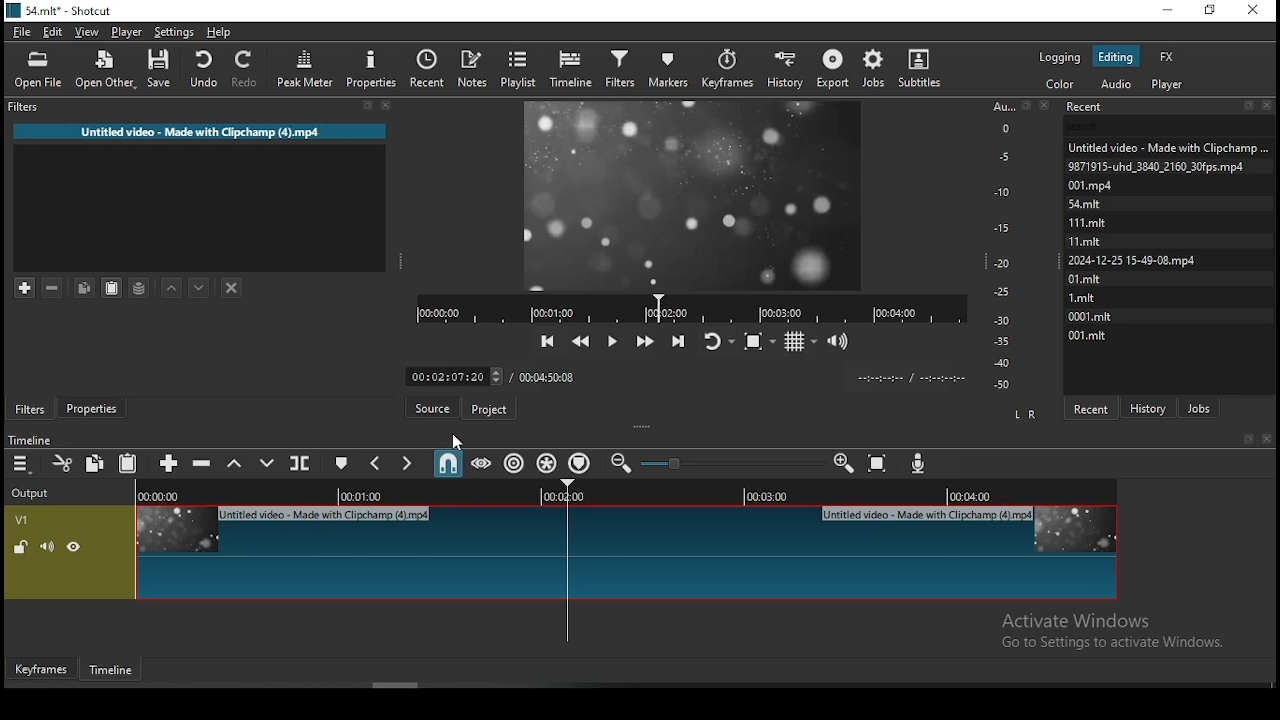 This screenshot has height=720, width=1280. I want to click on history, so click(789, 71).